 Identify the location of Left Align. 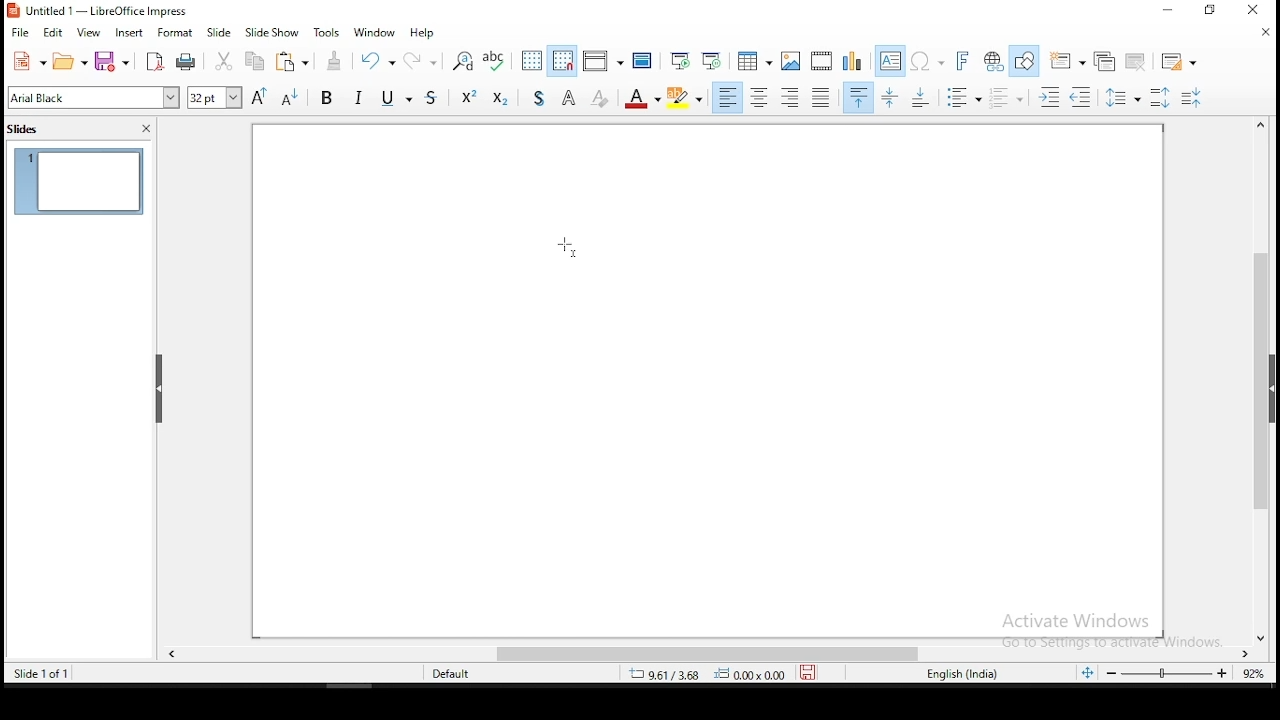
(727, 97).